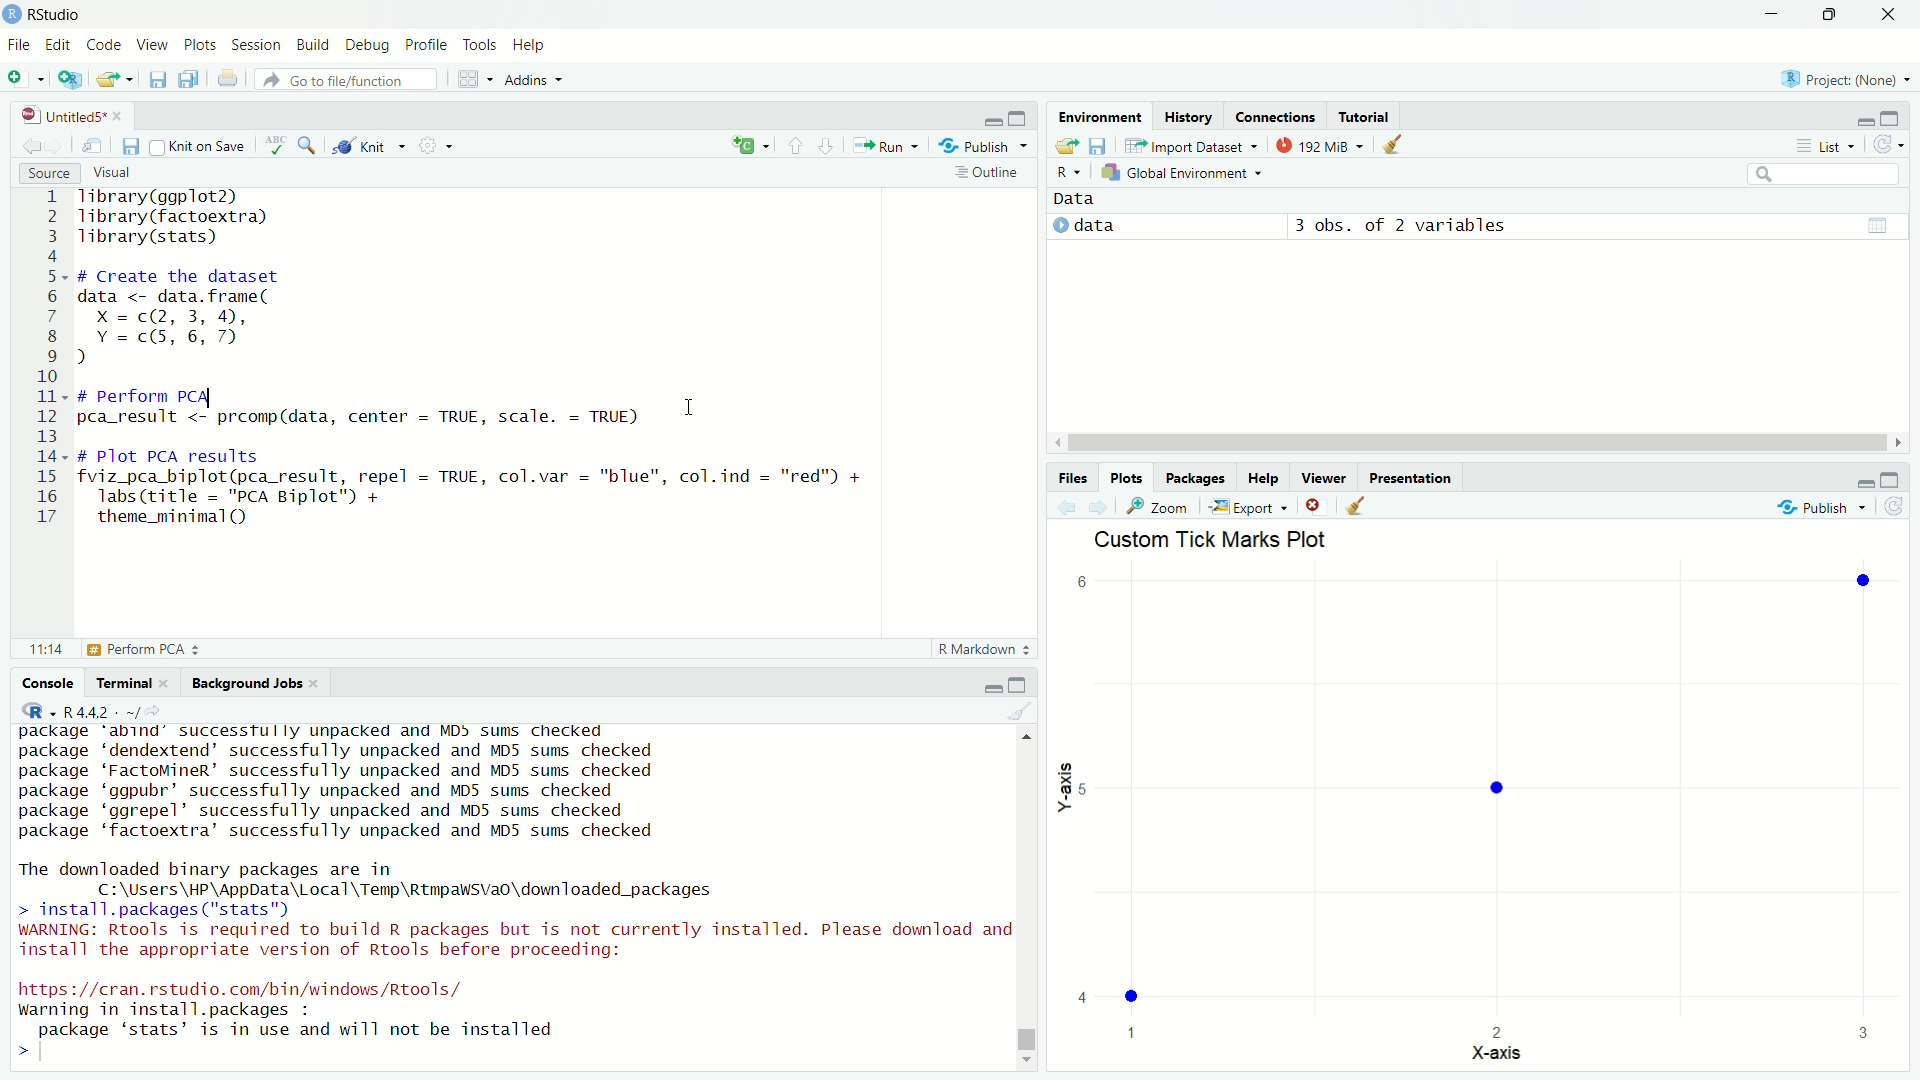 The width and height of the screenshot is (1920, 1080). I want to click on history, so click(1189, 117).